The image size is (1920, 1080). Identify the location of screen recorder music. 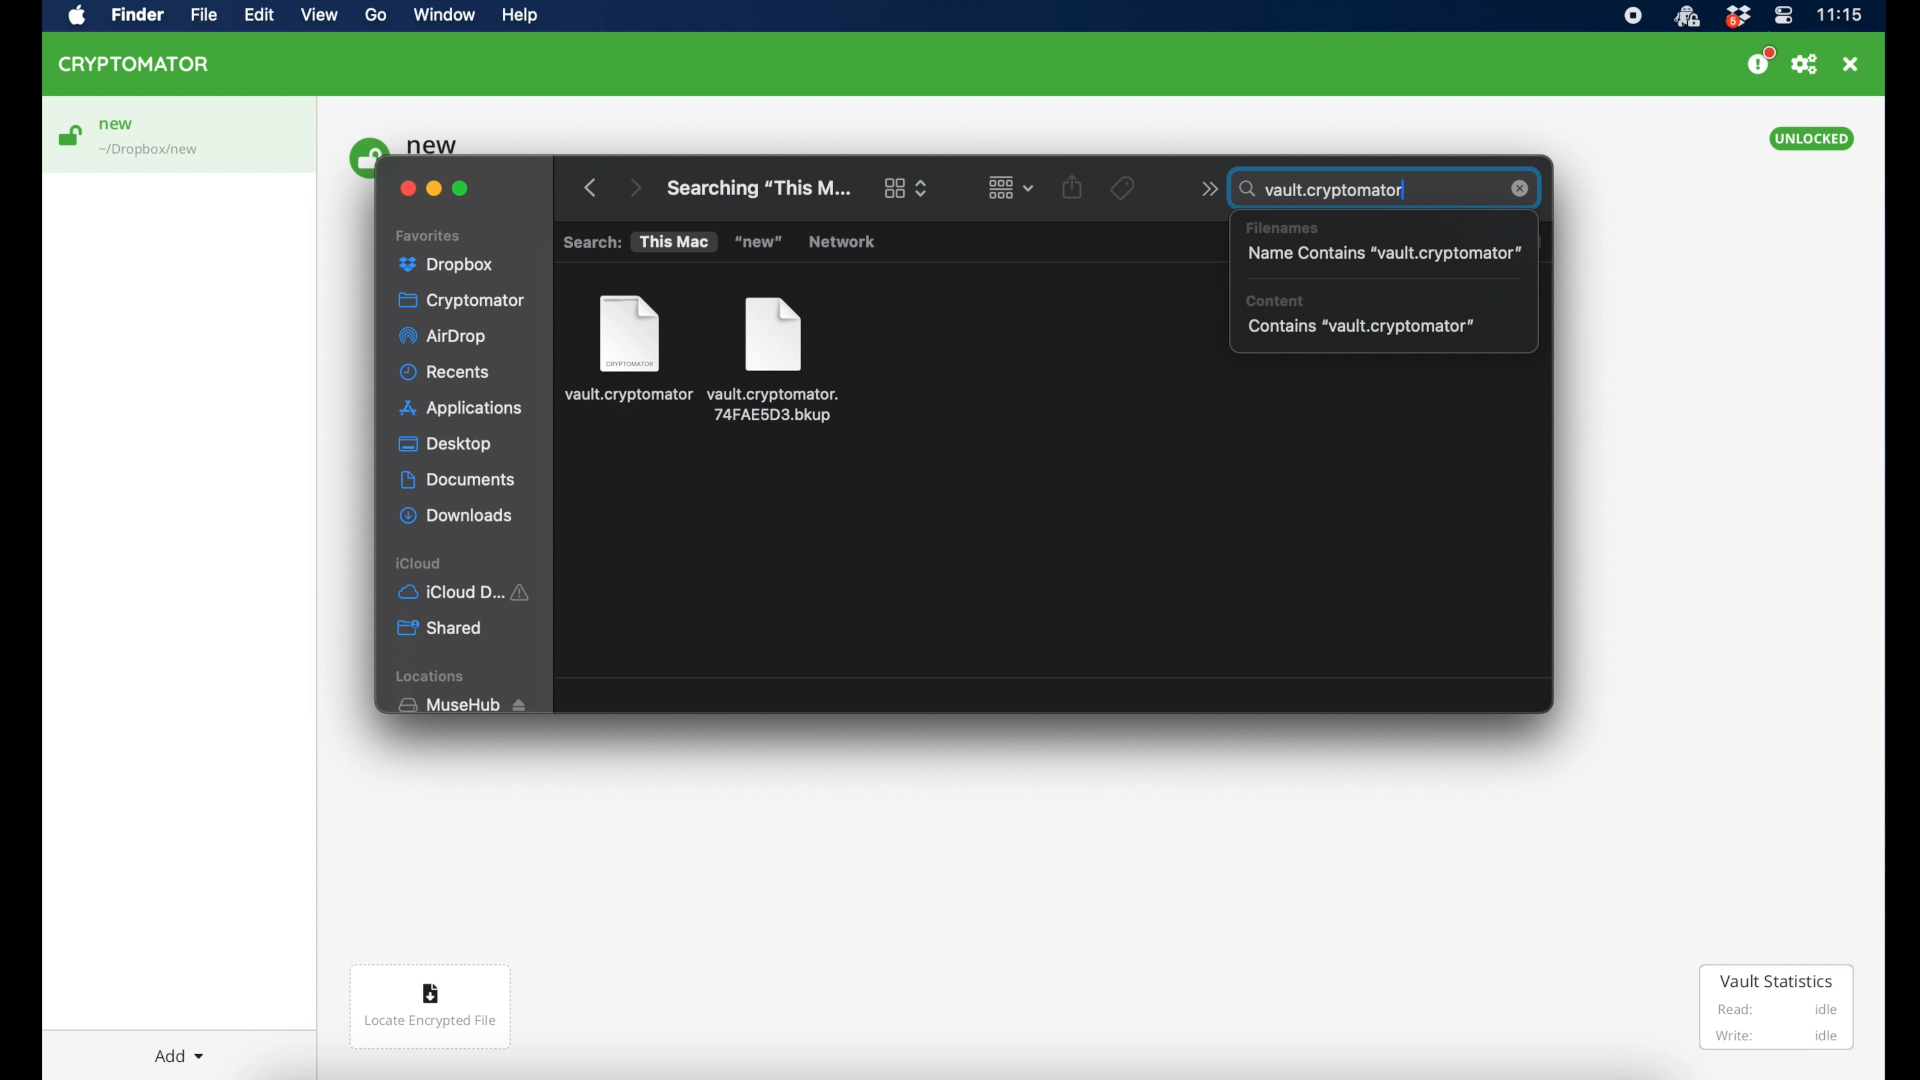
(1633, 16).